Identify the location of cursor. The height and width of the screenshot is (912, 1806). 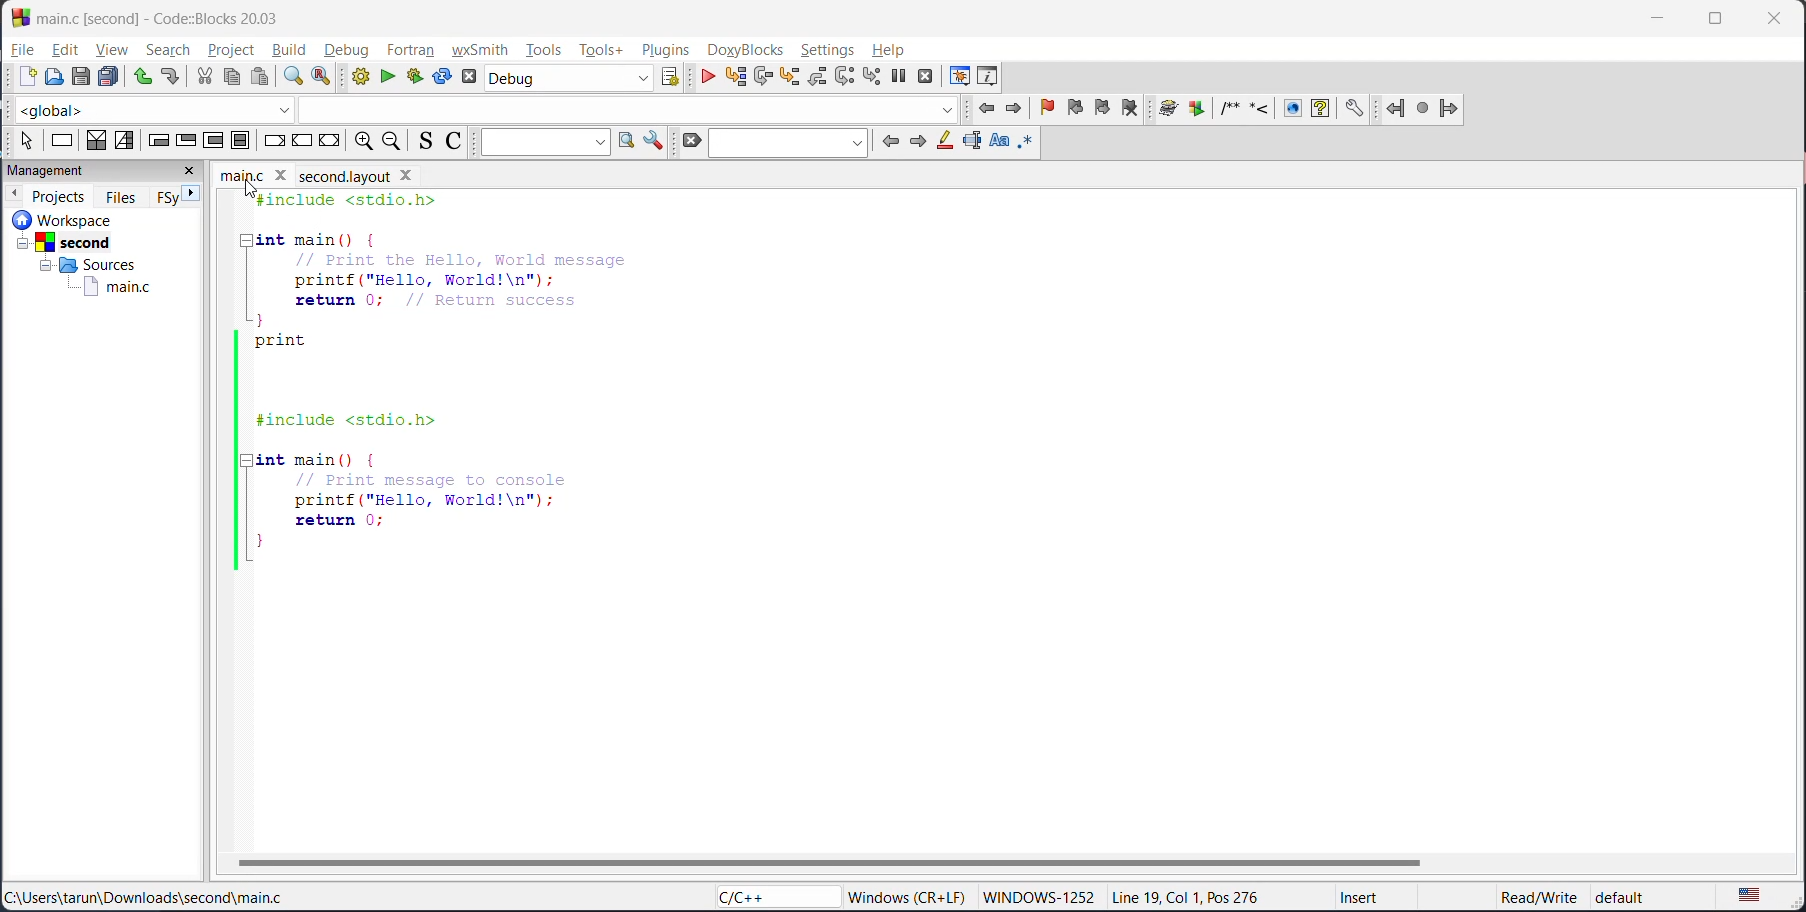
(254, 189).